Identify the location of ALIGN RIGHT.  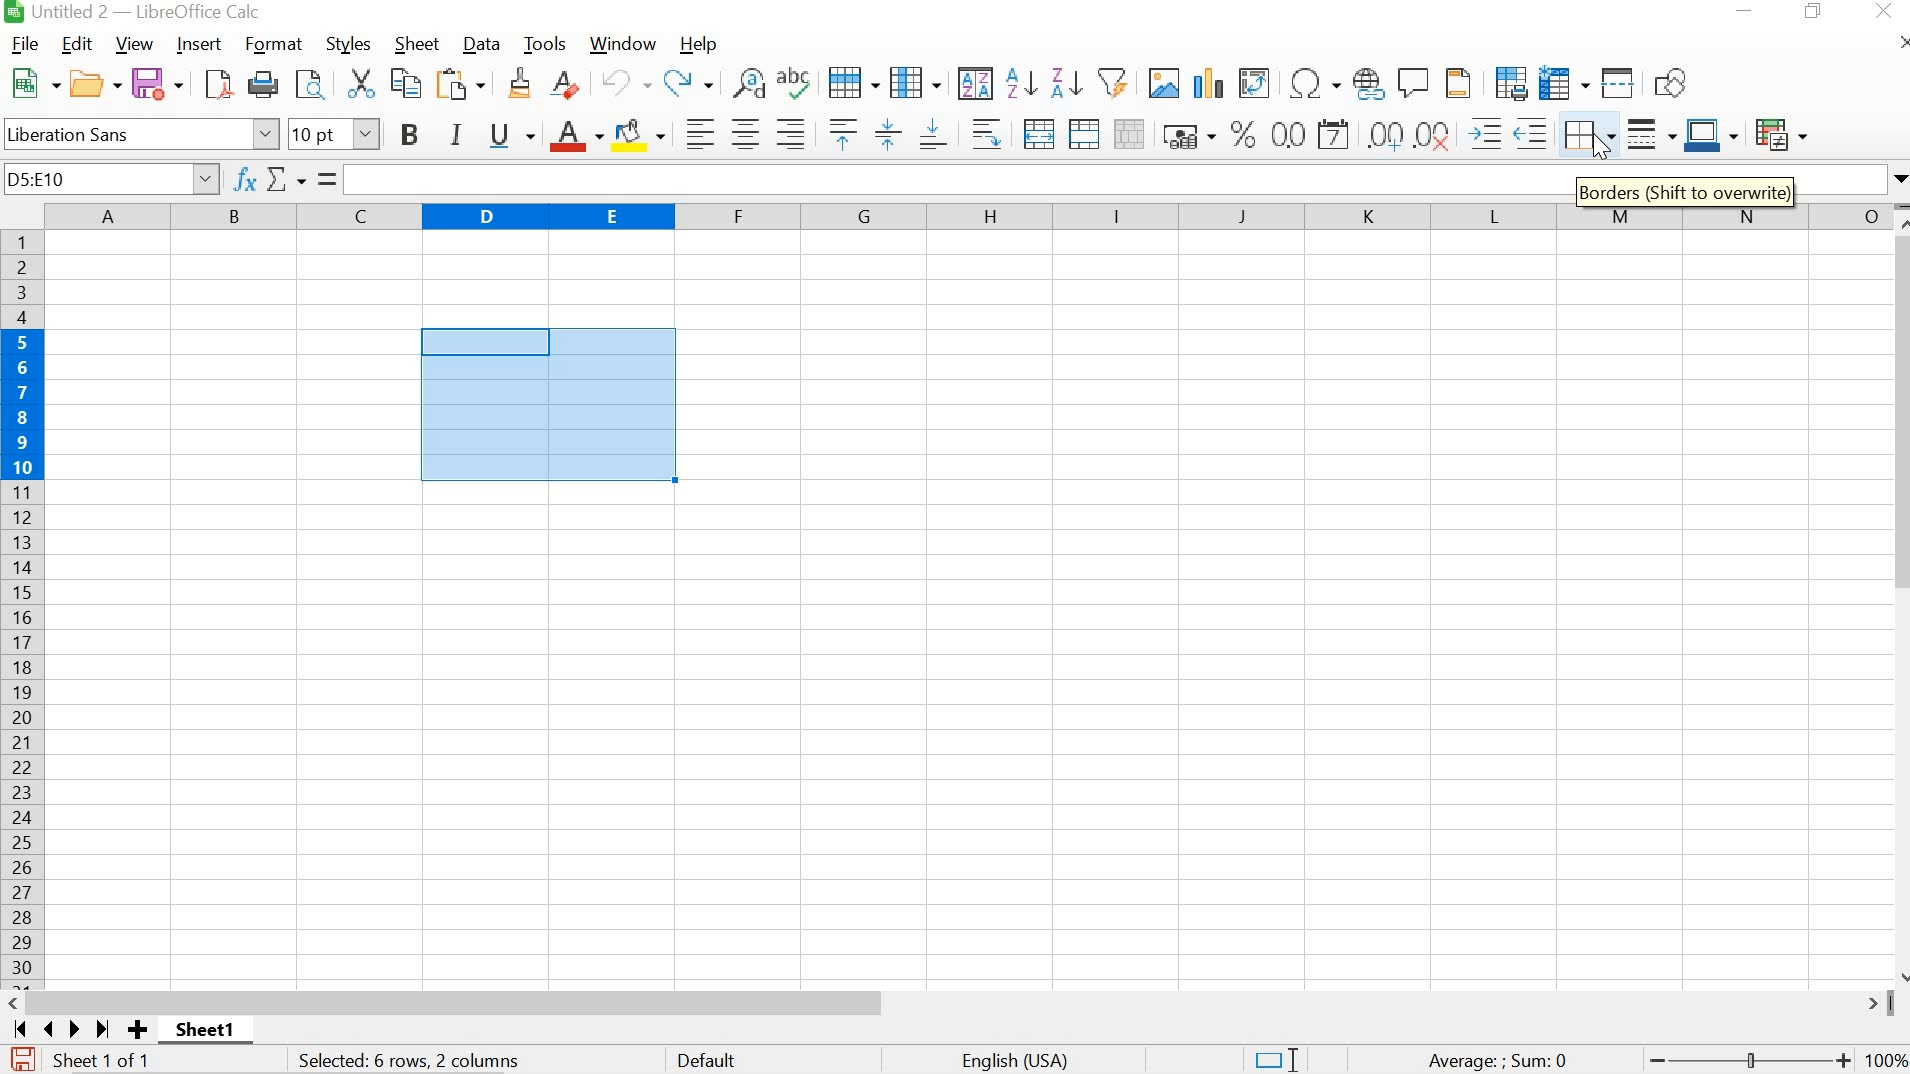
(789, 133).